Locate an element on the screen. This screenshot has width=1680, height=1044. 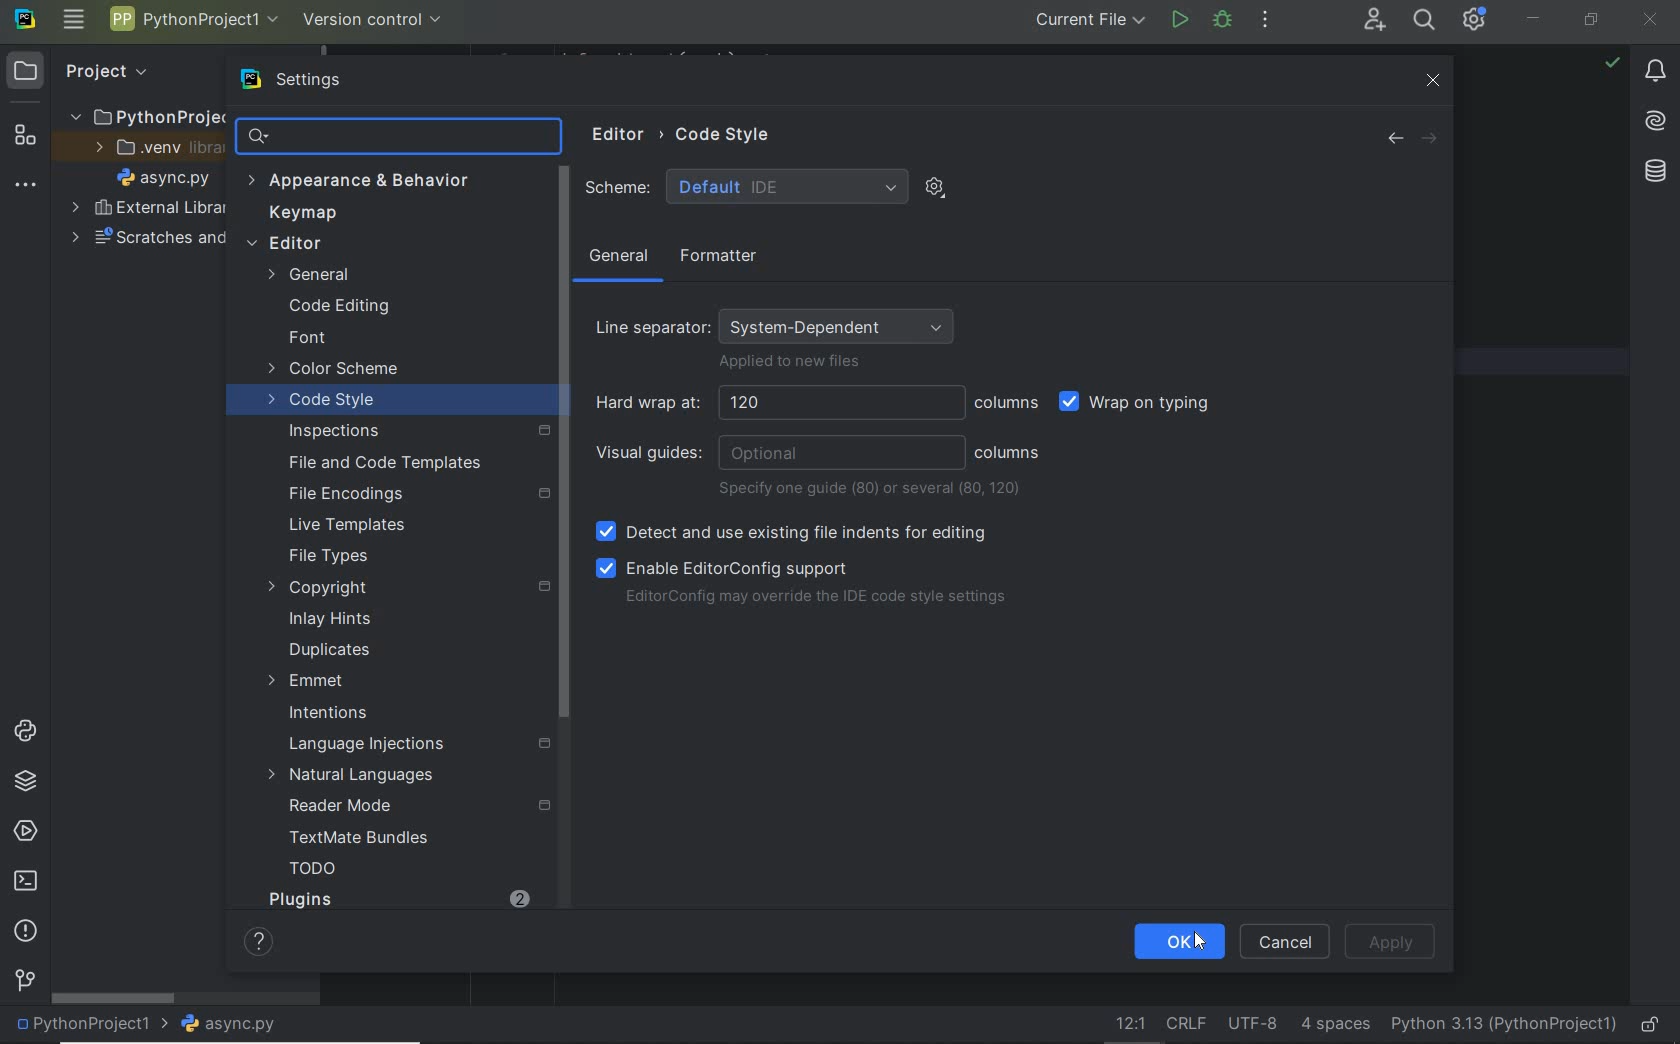
visual guides is located at coordinates (779, 453).